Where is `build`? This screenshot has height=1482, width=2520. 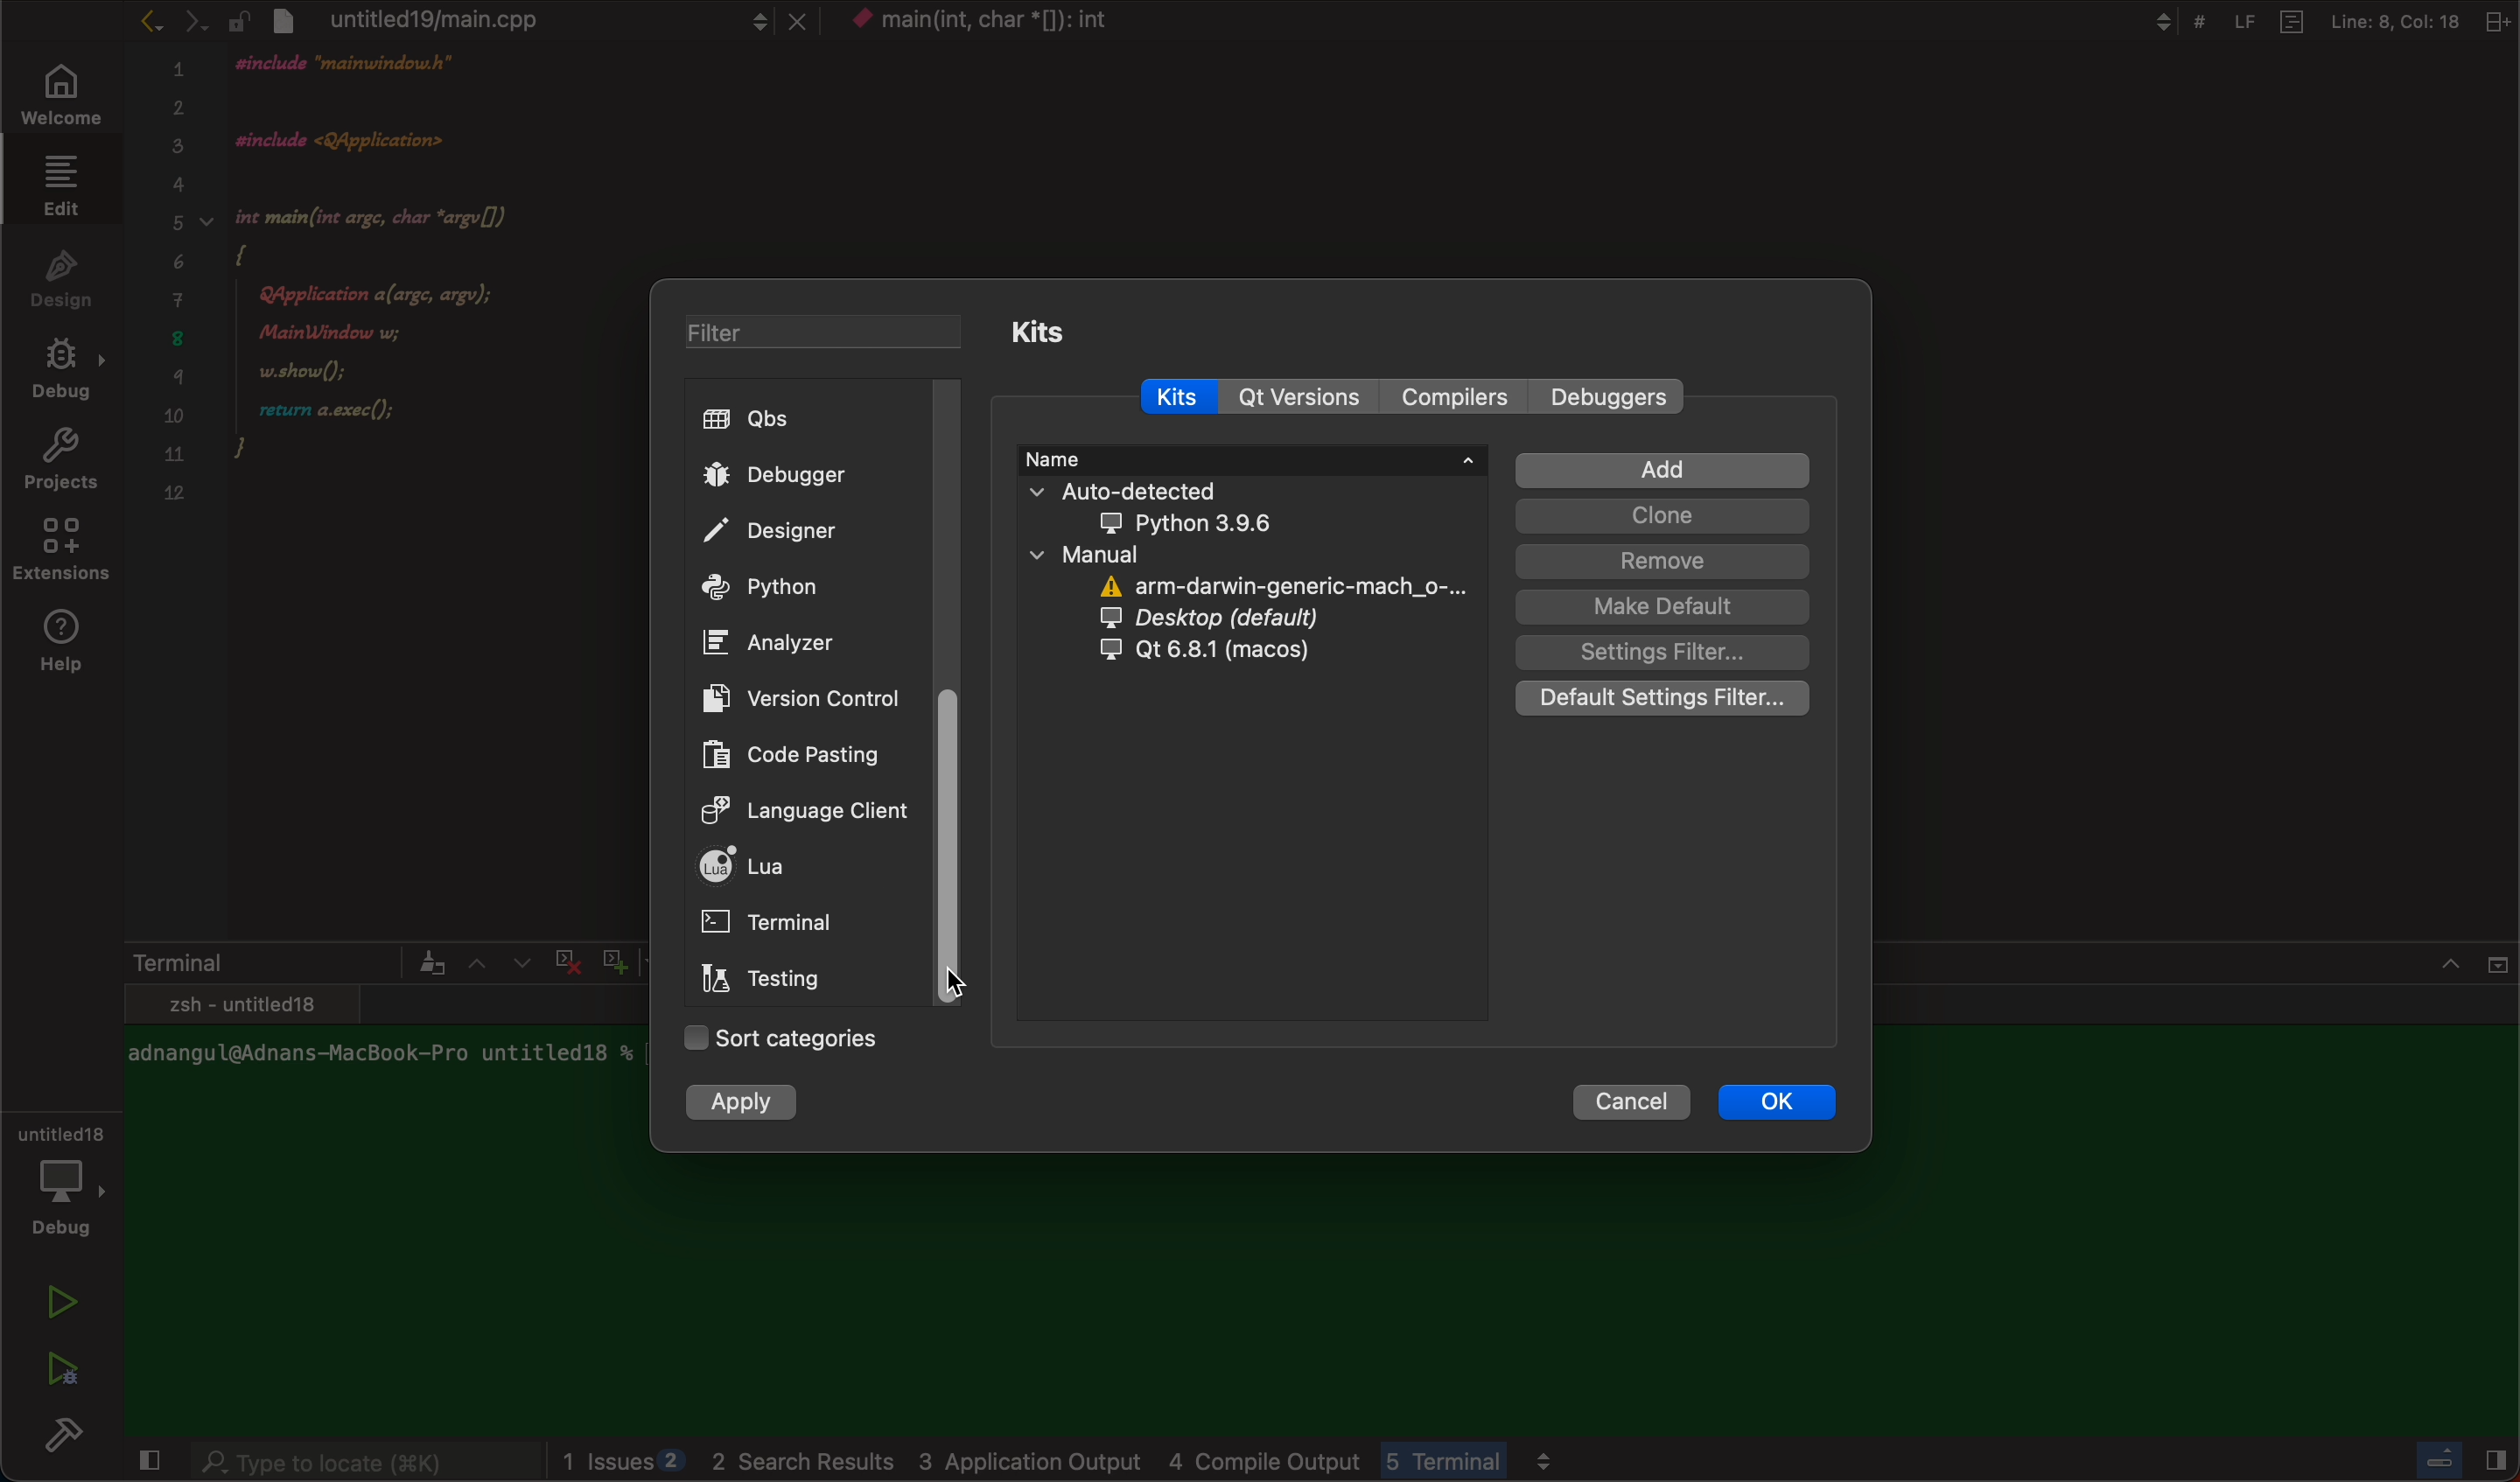
build is located at coordinates (70, 1440).